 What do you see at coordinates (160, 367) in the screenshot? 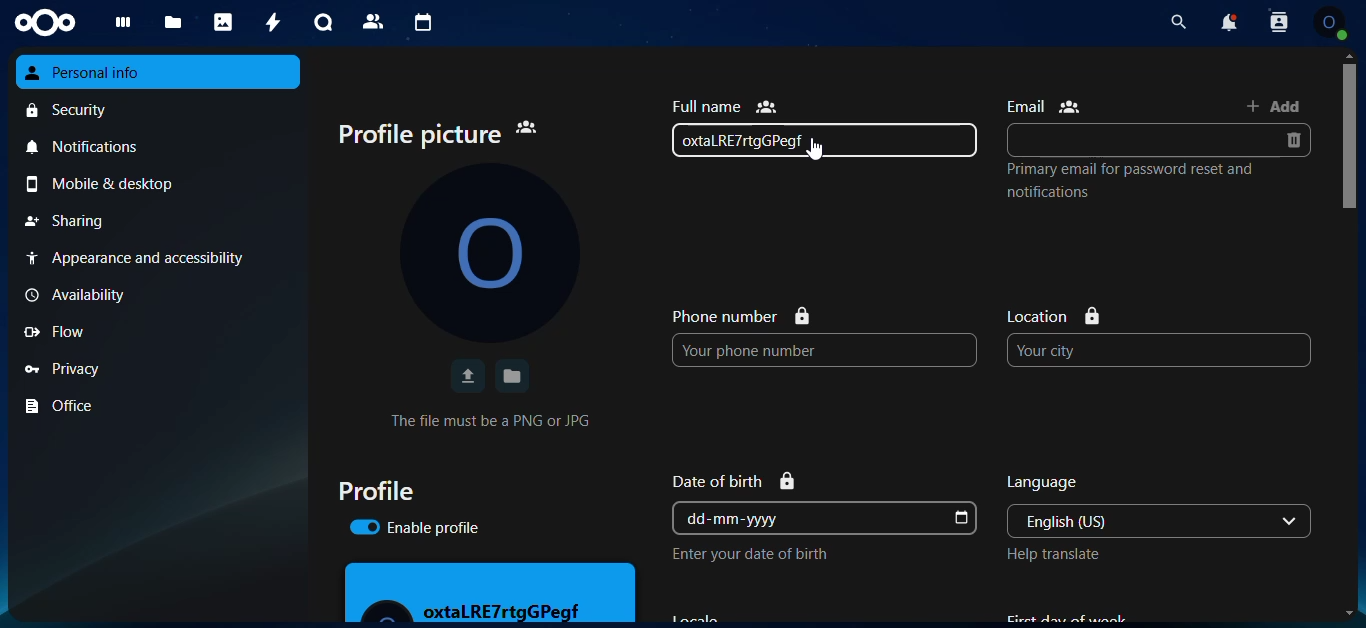
I see `privacy` at bounding box center [160, 367].